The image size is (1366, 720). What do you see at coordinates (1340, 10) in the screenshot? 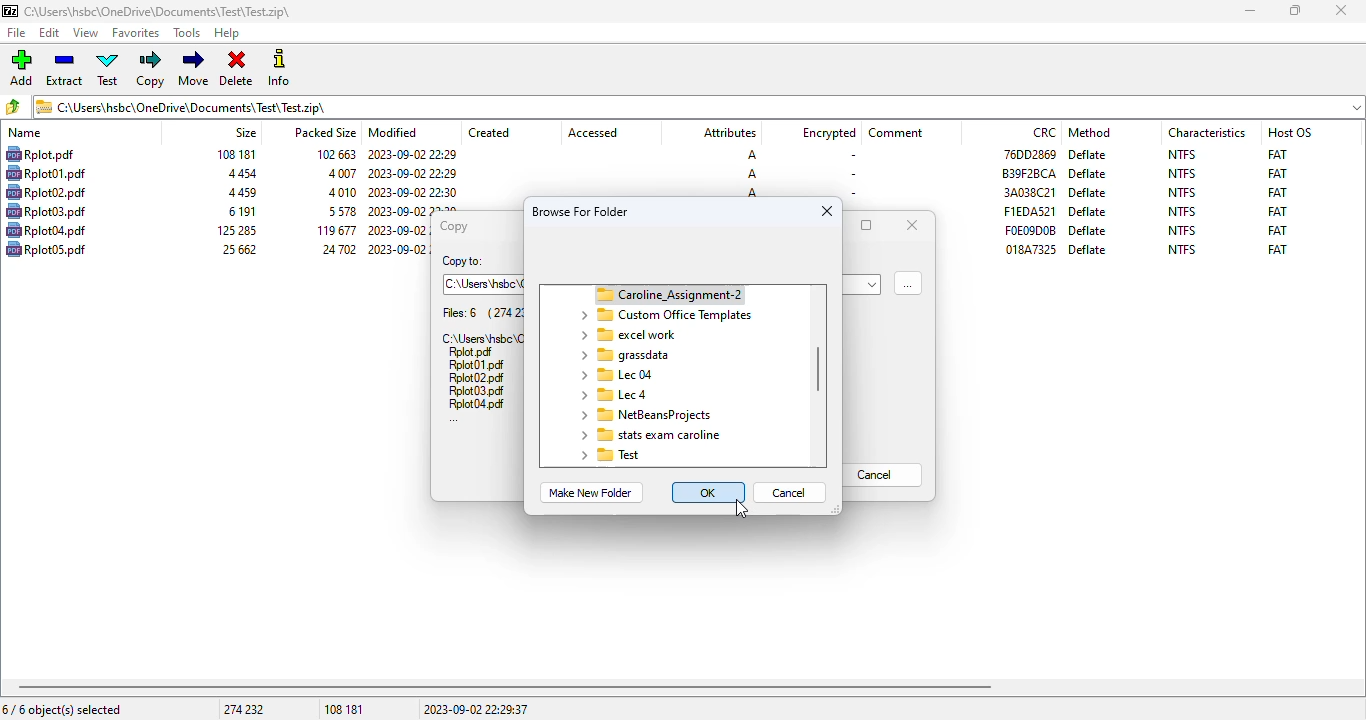
I see `close` at bounding box center [1340, 10].